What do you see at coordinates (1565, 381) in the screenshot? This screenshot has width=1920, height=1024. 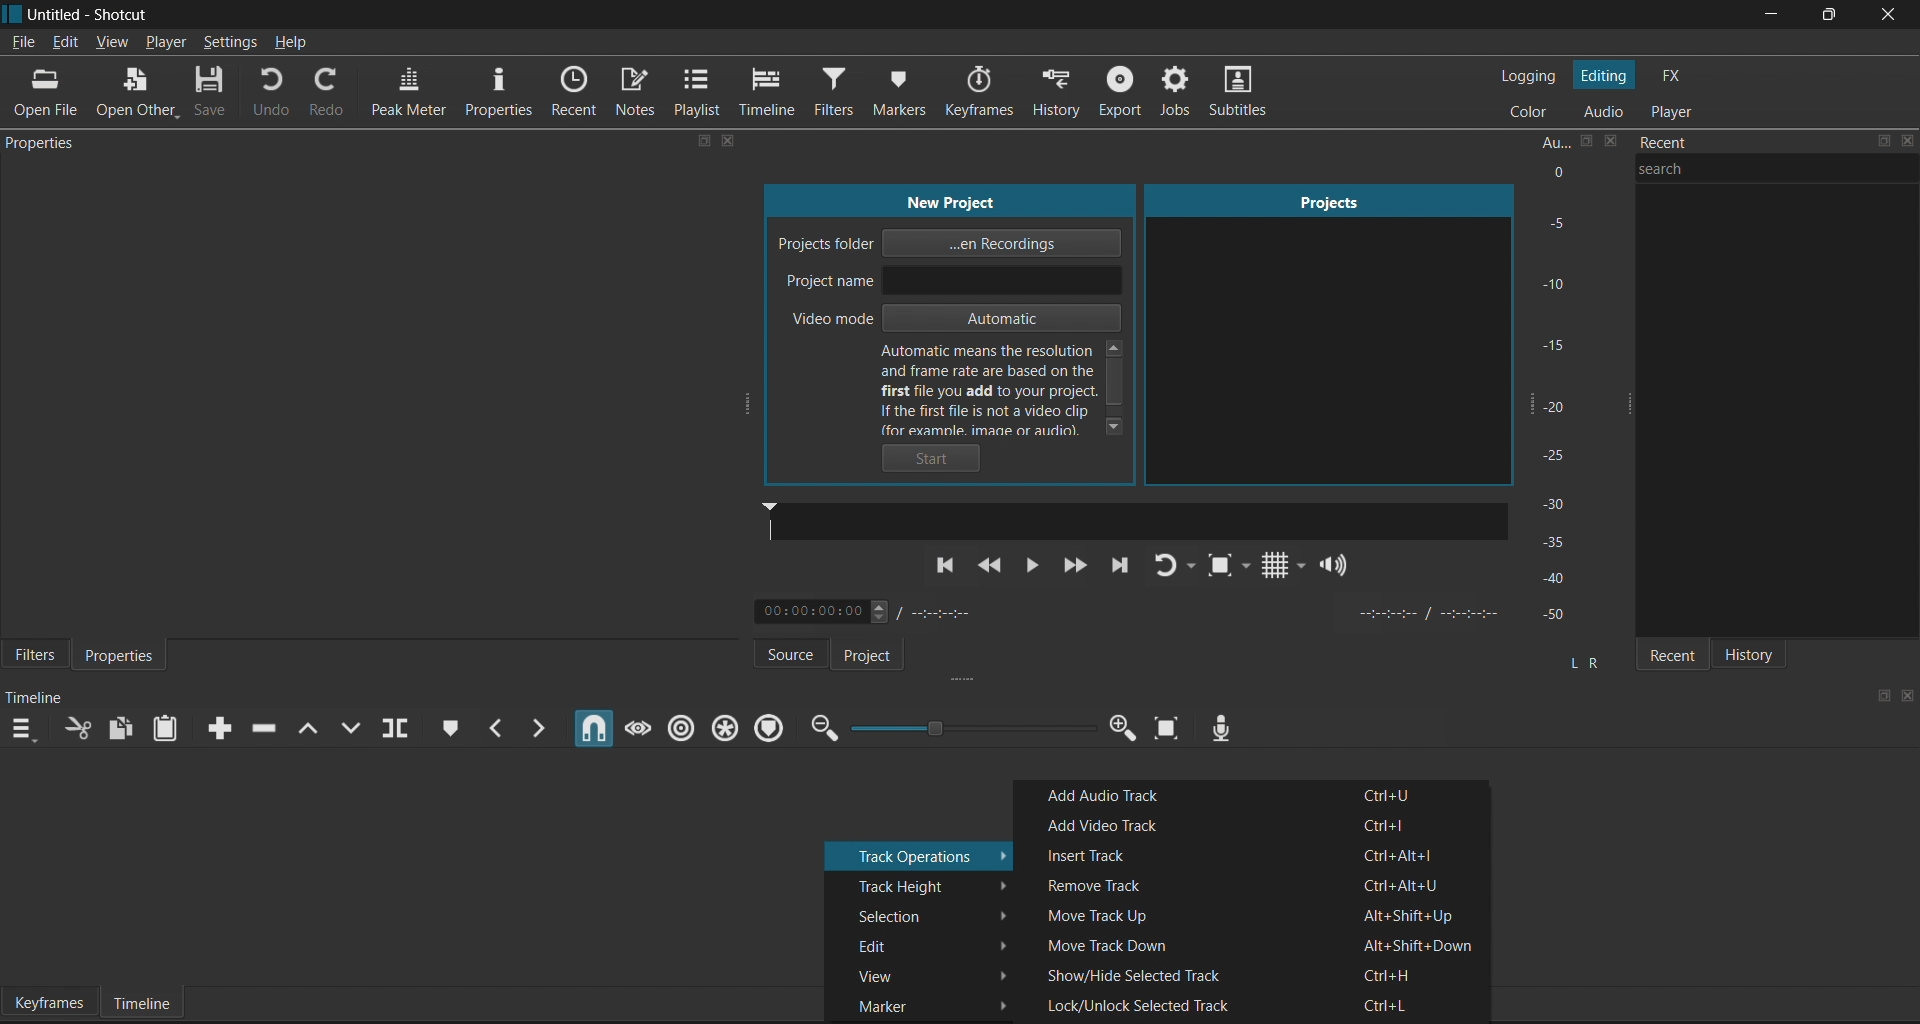 I see `Audio Peak Meter` at bounding box center [1565, 381].